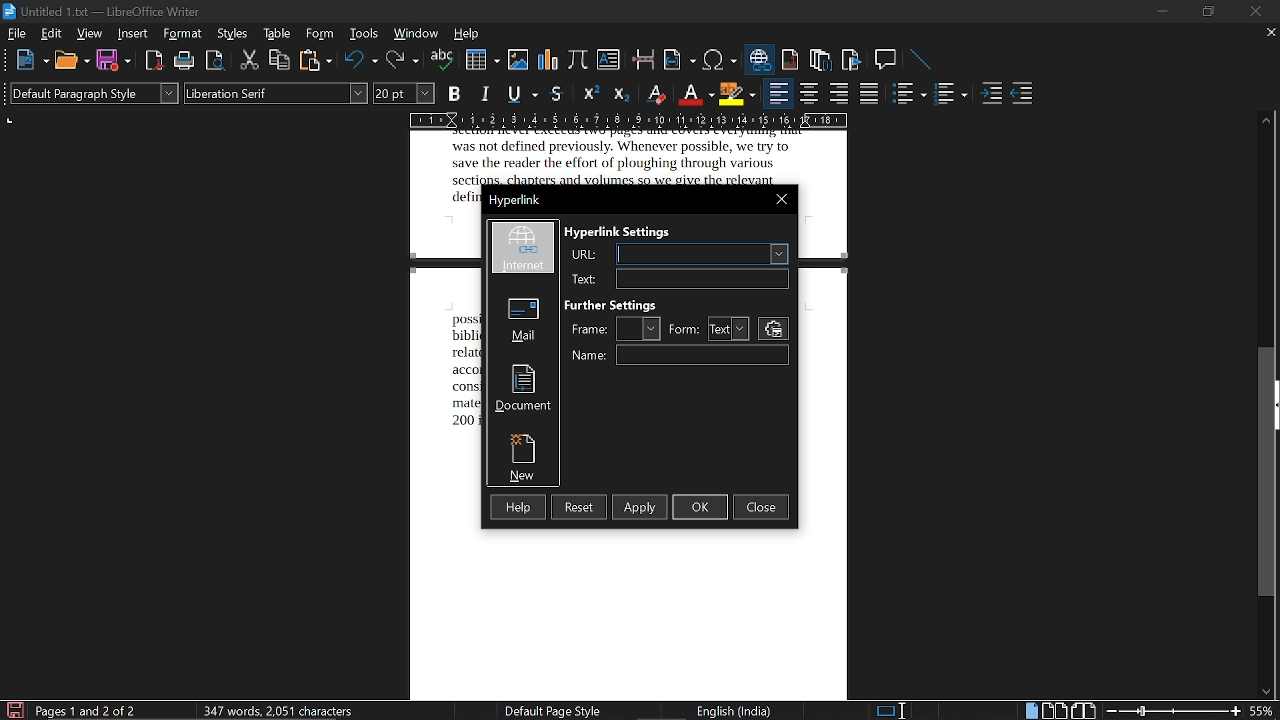 Image resolution: width=1280 pixels, height=720 pixels. What do you see at coordinates (133, 34) in the screenshot?
I see `insert` at bounding box center [133, 34].